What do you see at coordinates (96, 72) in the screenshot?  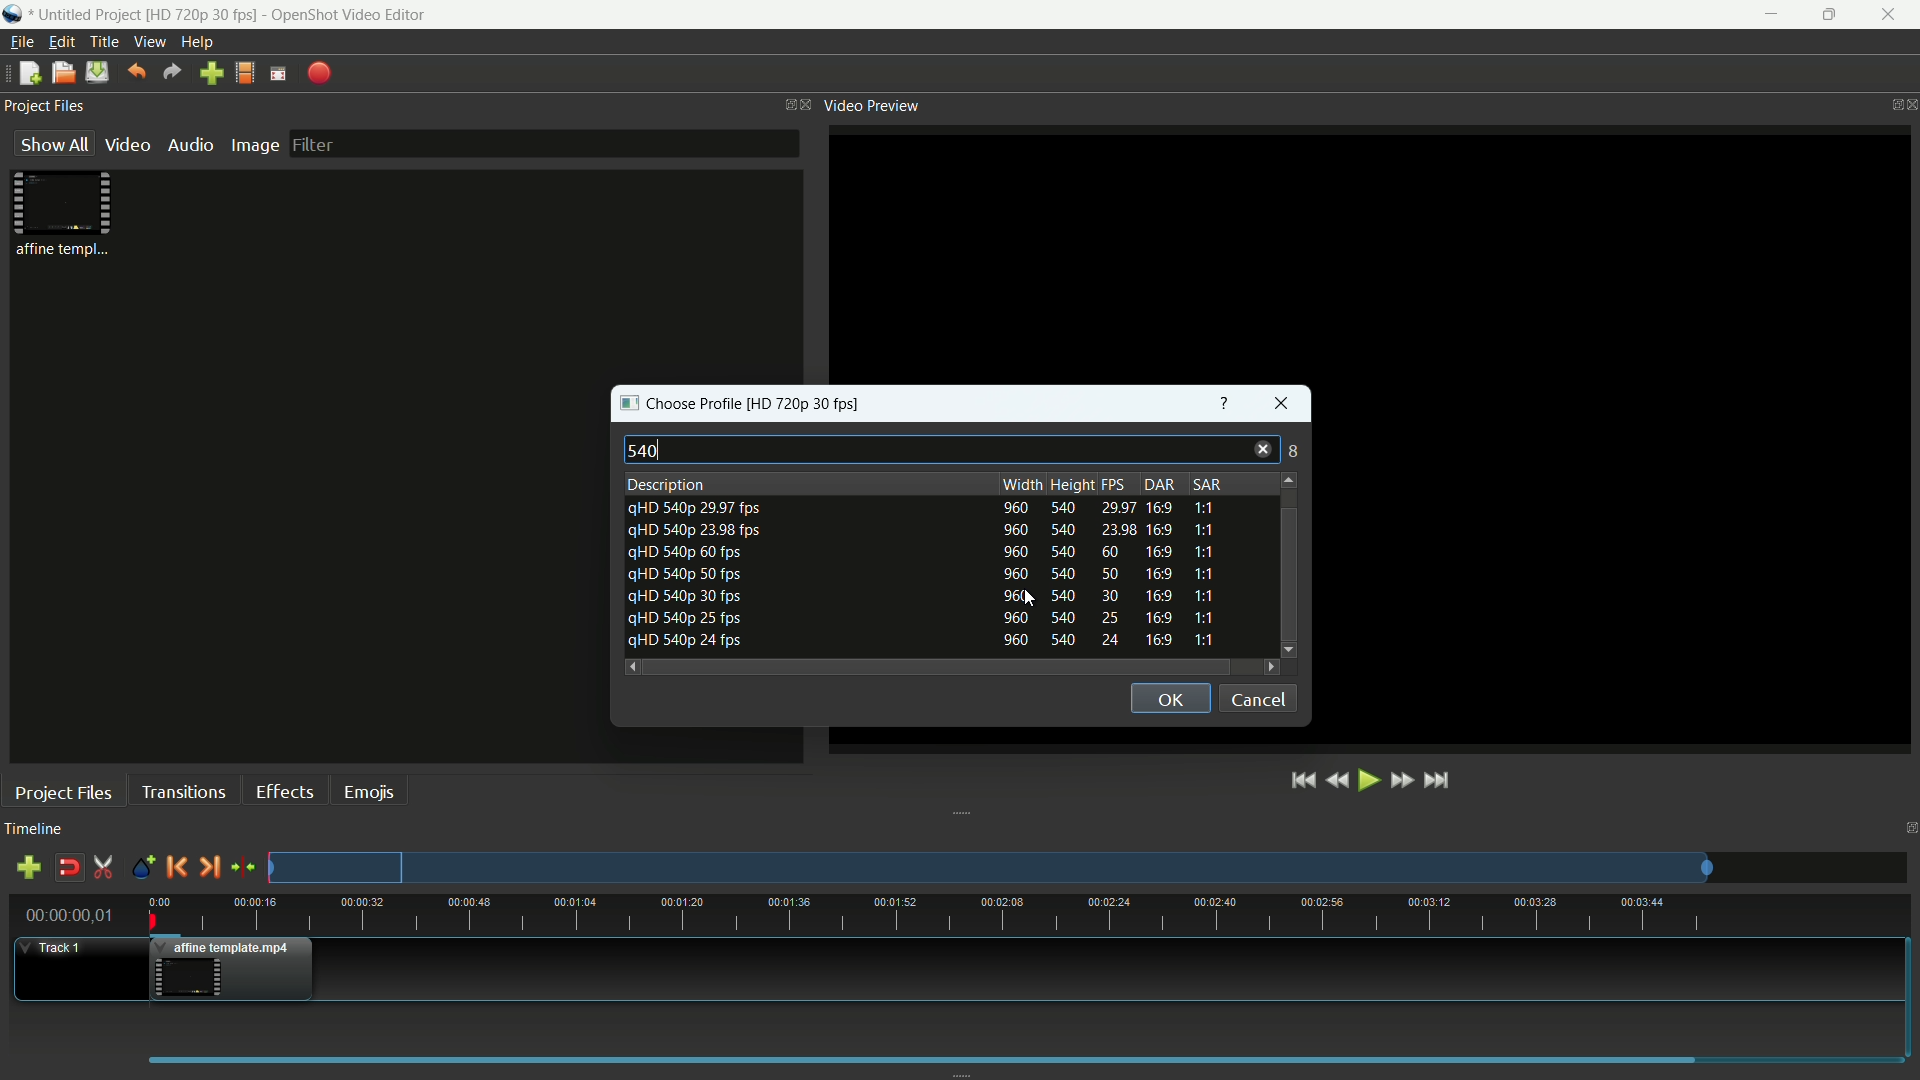 I see `save files` at bounding box center [96, 72].